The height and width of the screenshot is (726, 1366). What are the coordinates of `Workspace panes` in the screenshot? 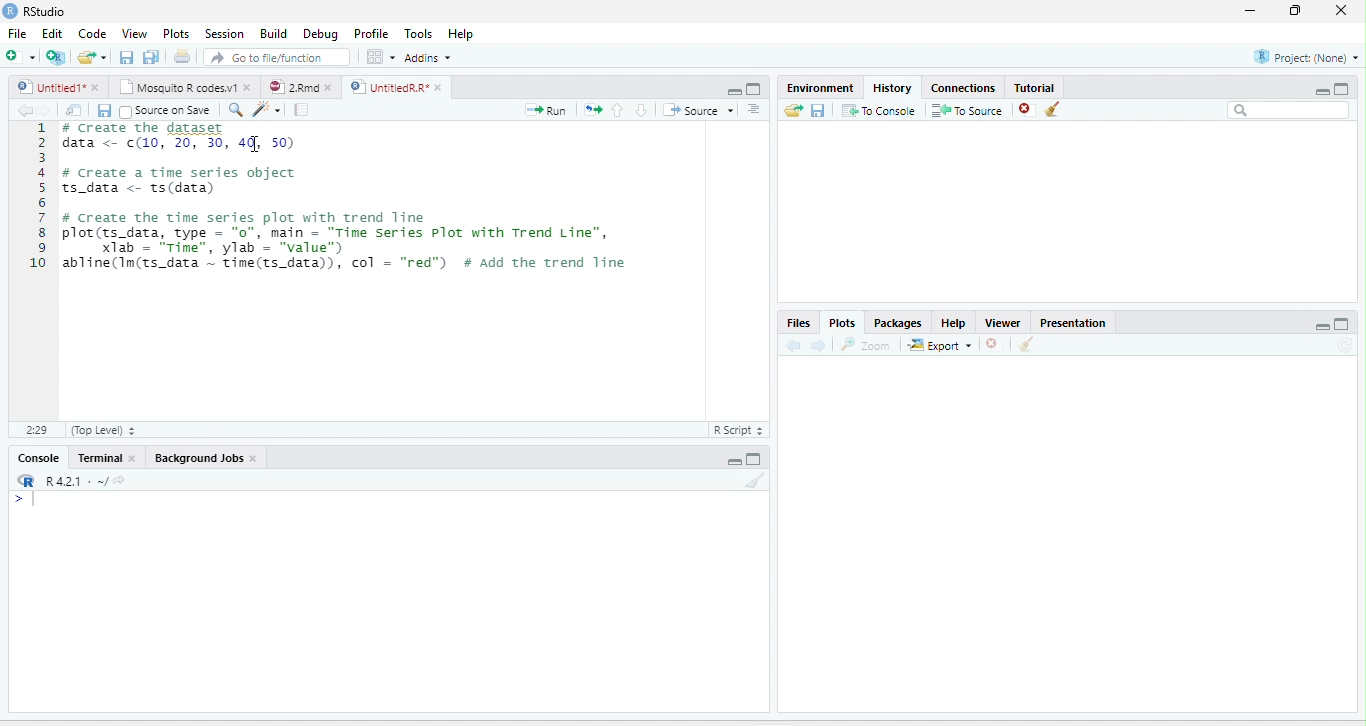 It's located at (379, 56).